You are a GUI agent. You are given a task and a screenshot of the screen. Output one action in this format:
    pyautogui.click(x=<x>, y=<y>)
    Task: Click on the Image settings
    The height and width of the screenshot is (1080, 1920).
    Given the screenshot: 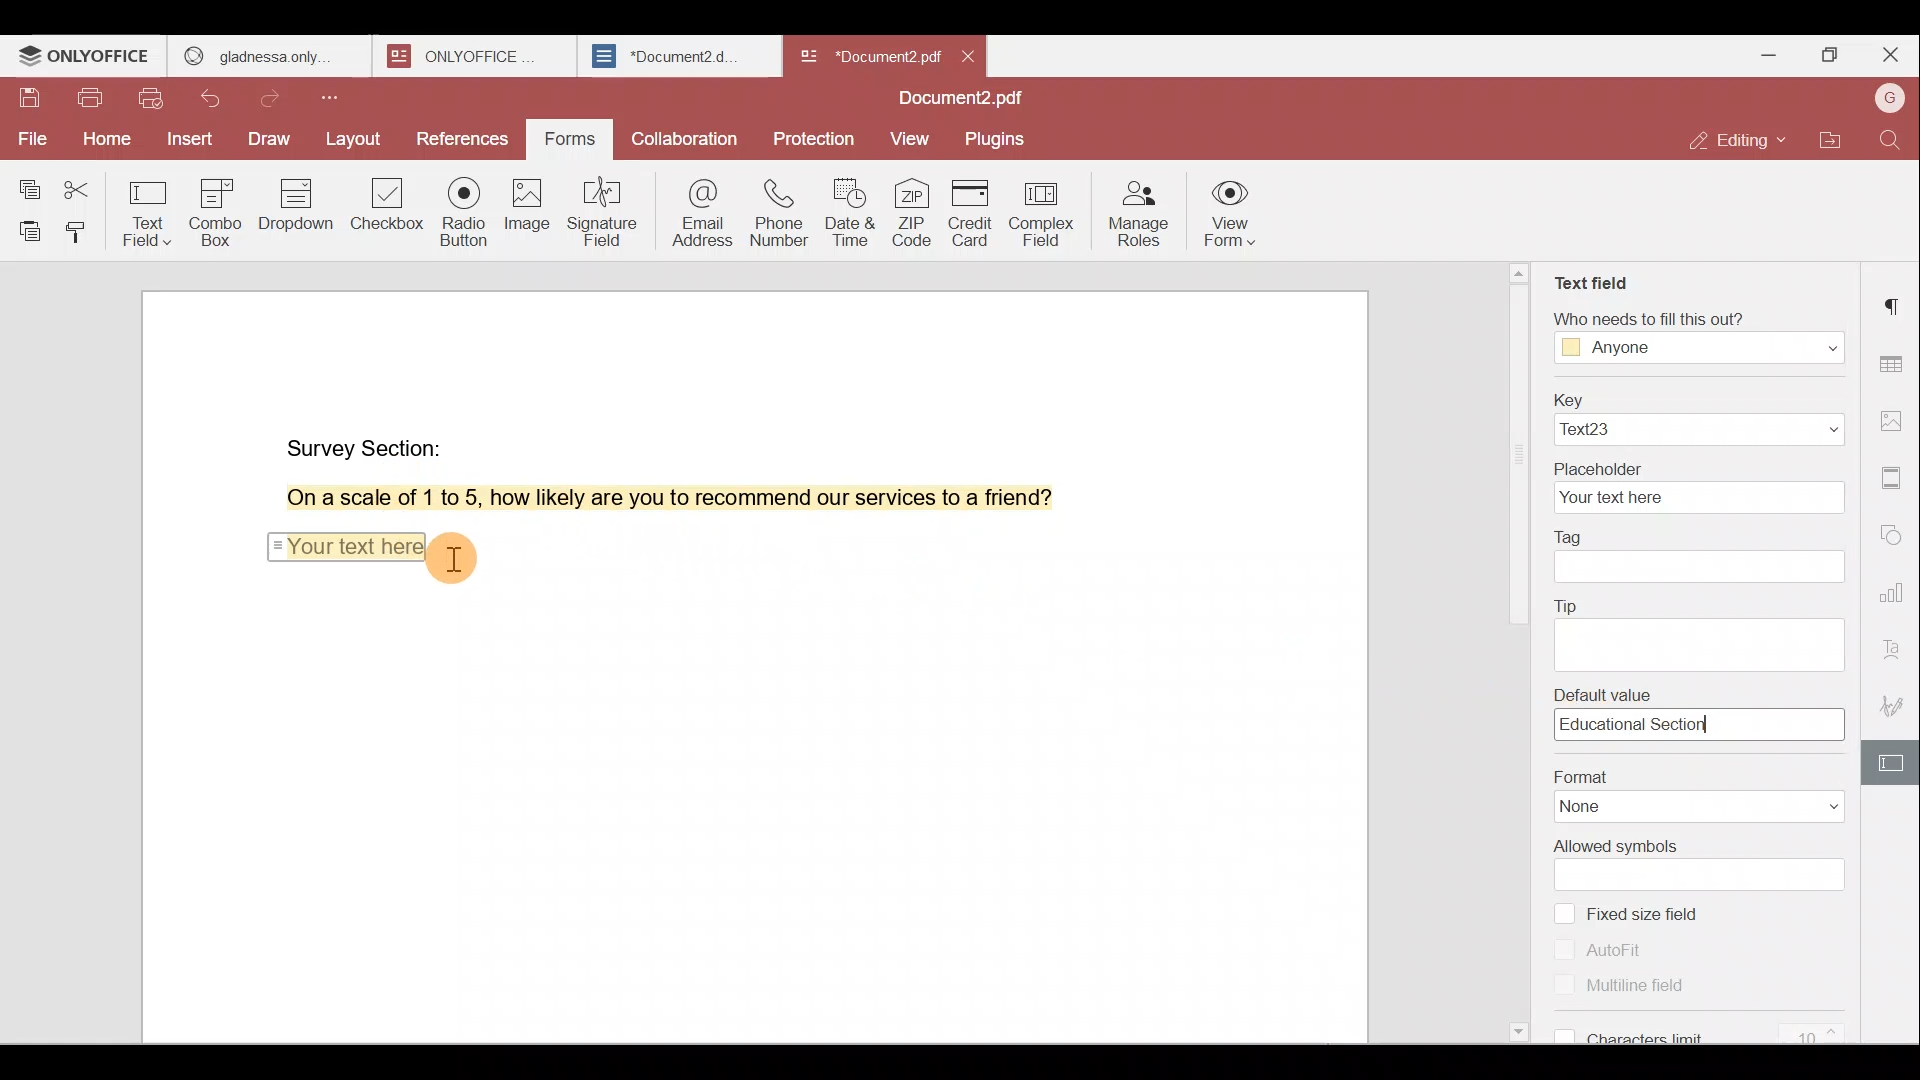 What is the action you would take?
    pyautogui.click(x=1898, y=424)
    